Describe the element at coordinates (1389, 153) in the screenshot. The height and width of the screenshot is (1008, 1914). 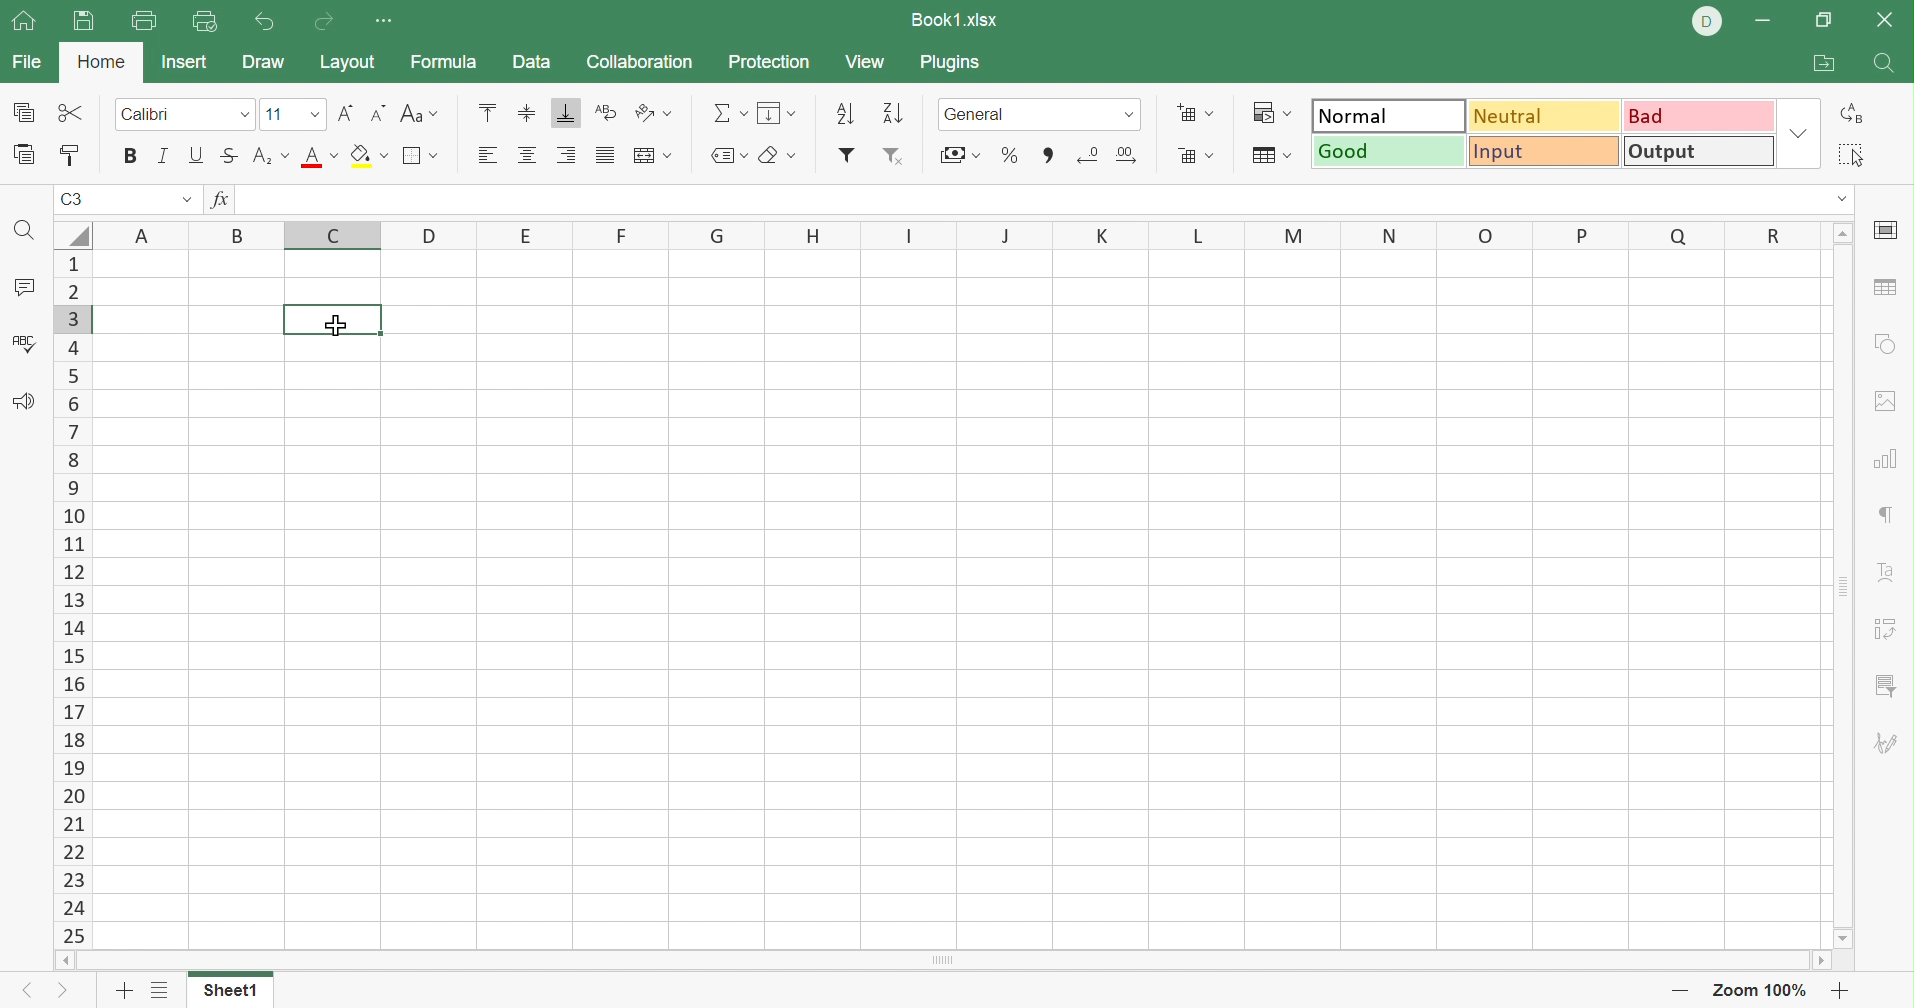
I see `Good` at that location.